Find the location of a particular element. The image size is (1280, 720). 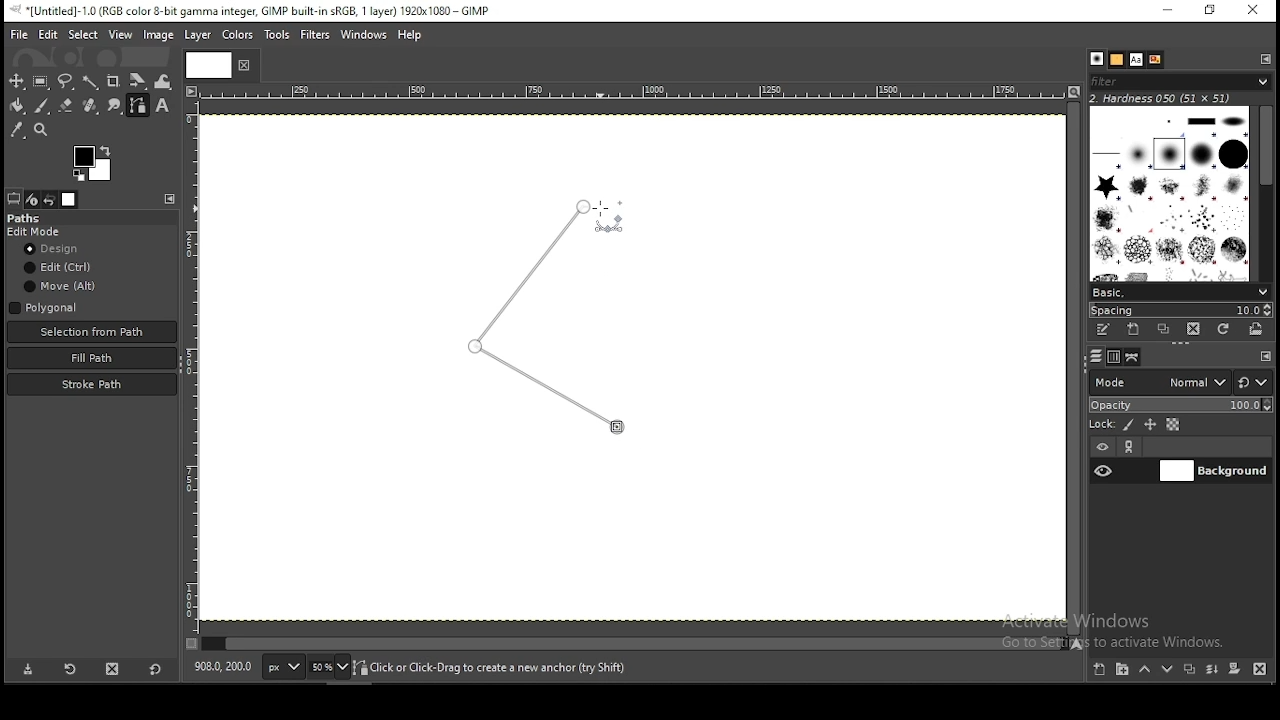

warp transform is located at coordinates (164, 81).